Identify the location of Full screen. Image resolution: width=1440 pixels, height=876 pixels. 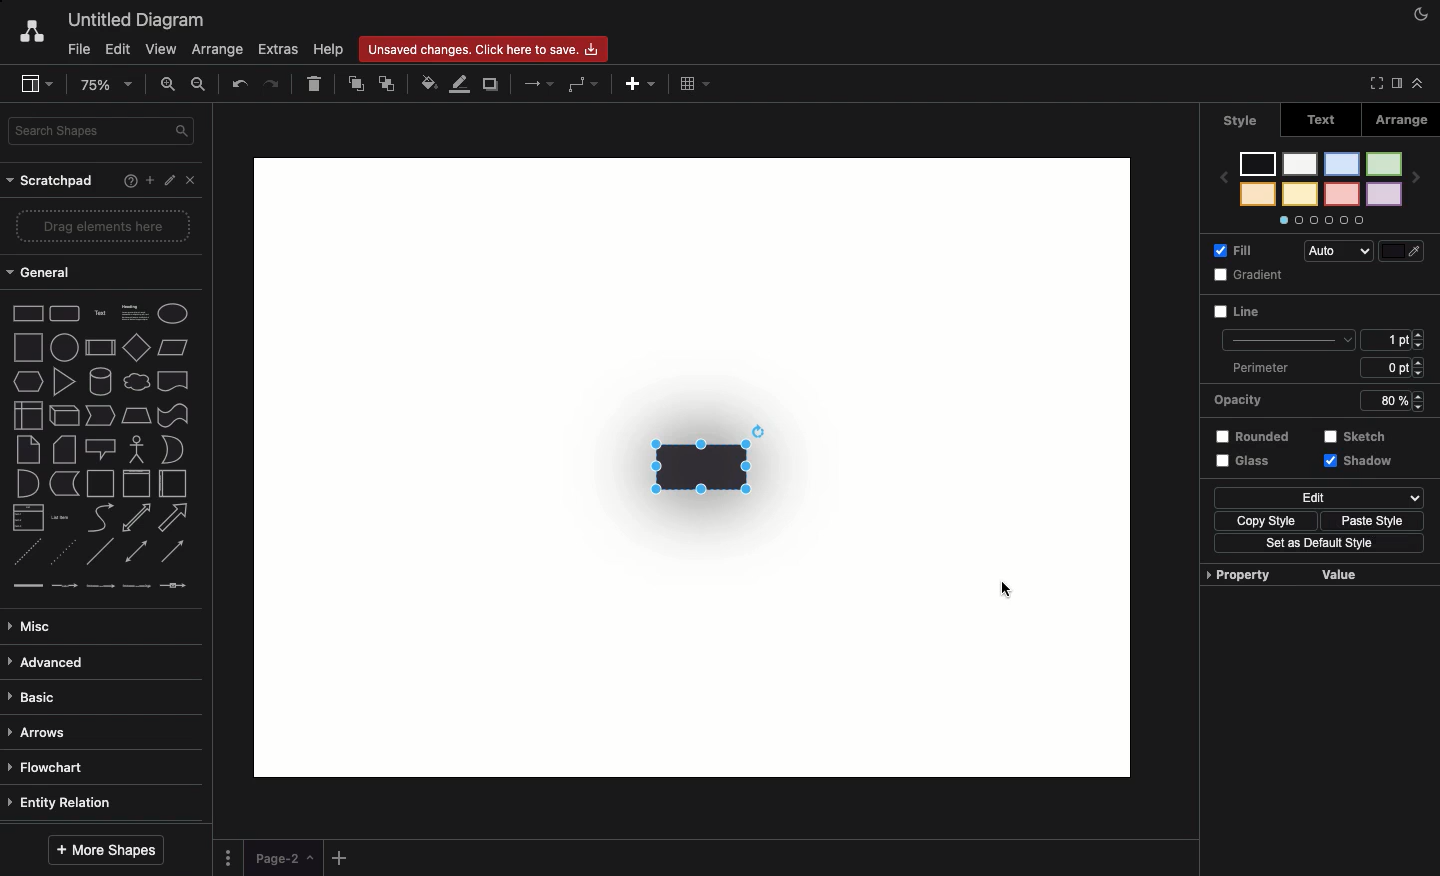
(1372, 83).